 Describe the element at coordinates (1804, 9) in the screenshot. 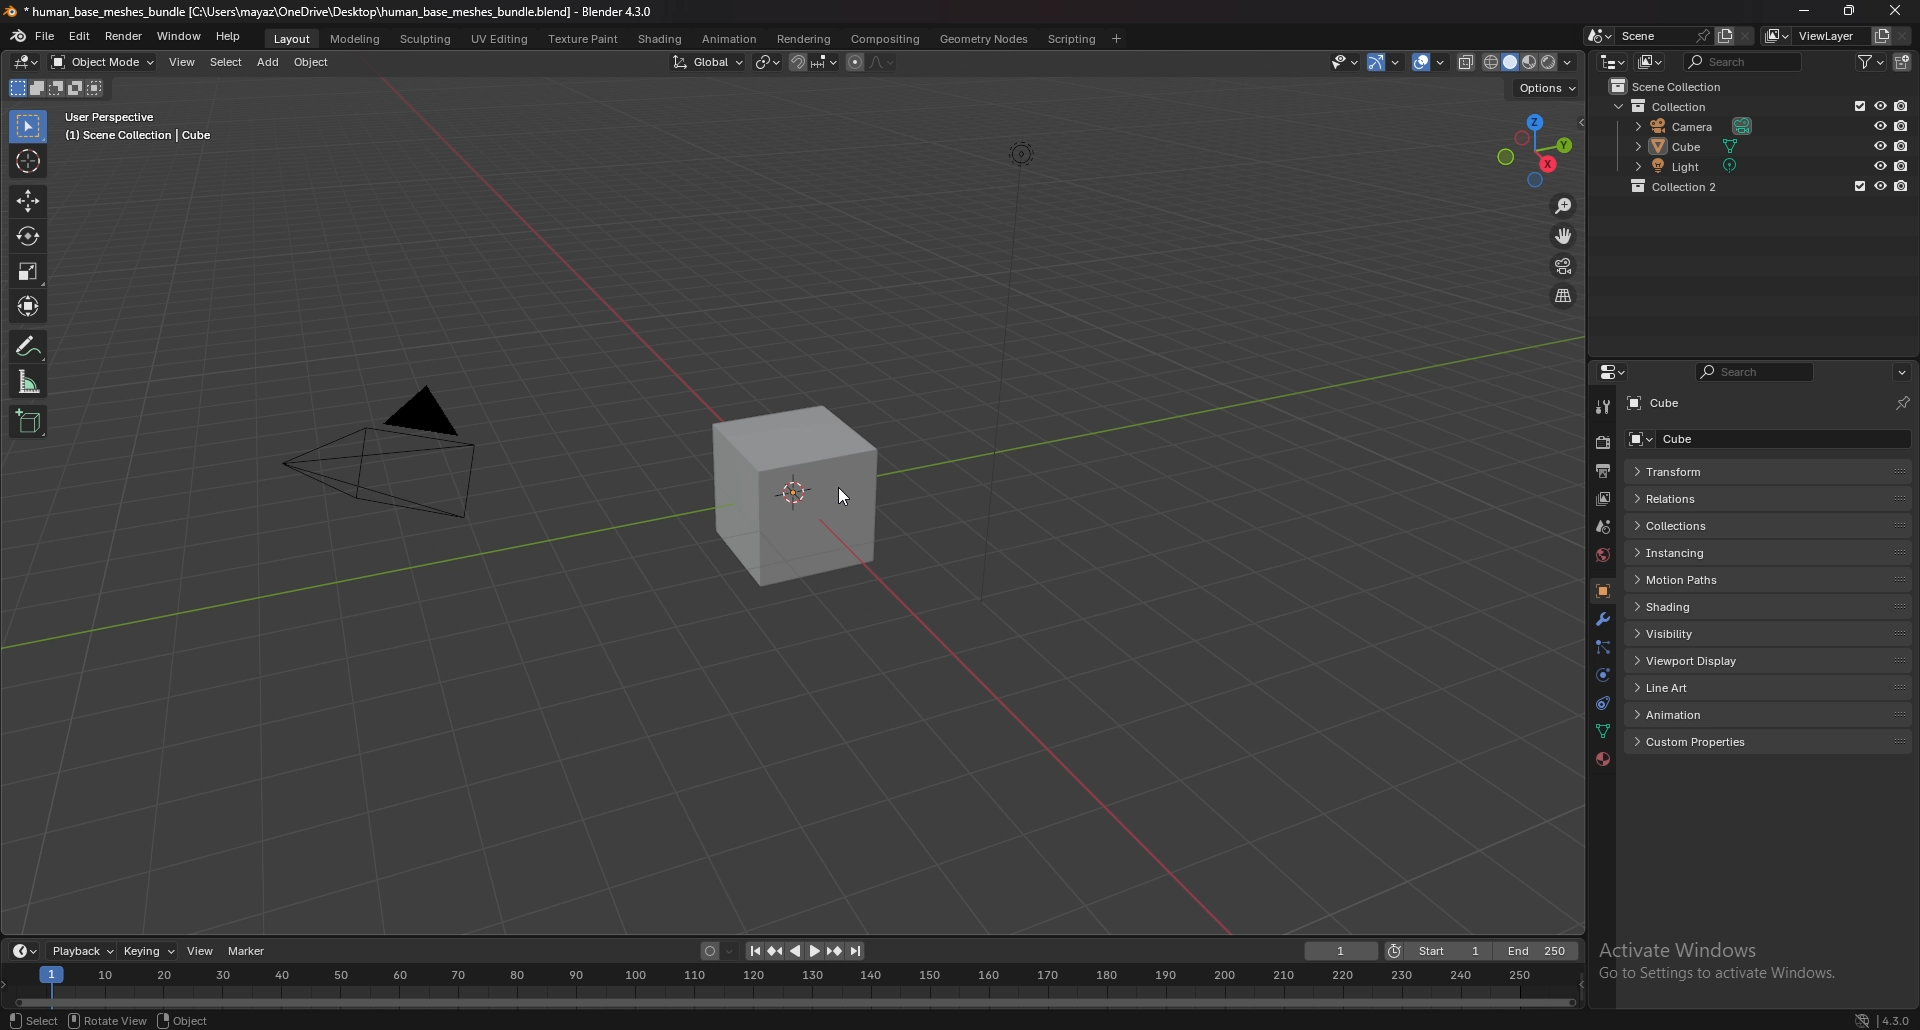

I see `minimize` at that location.